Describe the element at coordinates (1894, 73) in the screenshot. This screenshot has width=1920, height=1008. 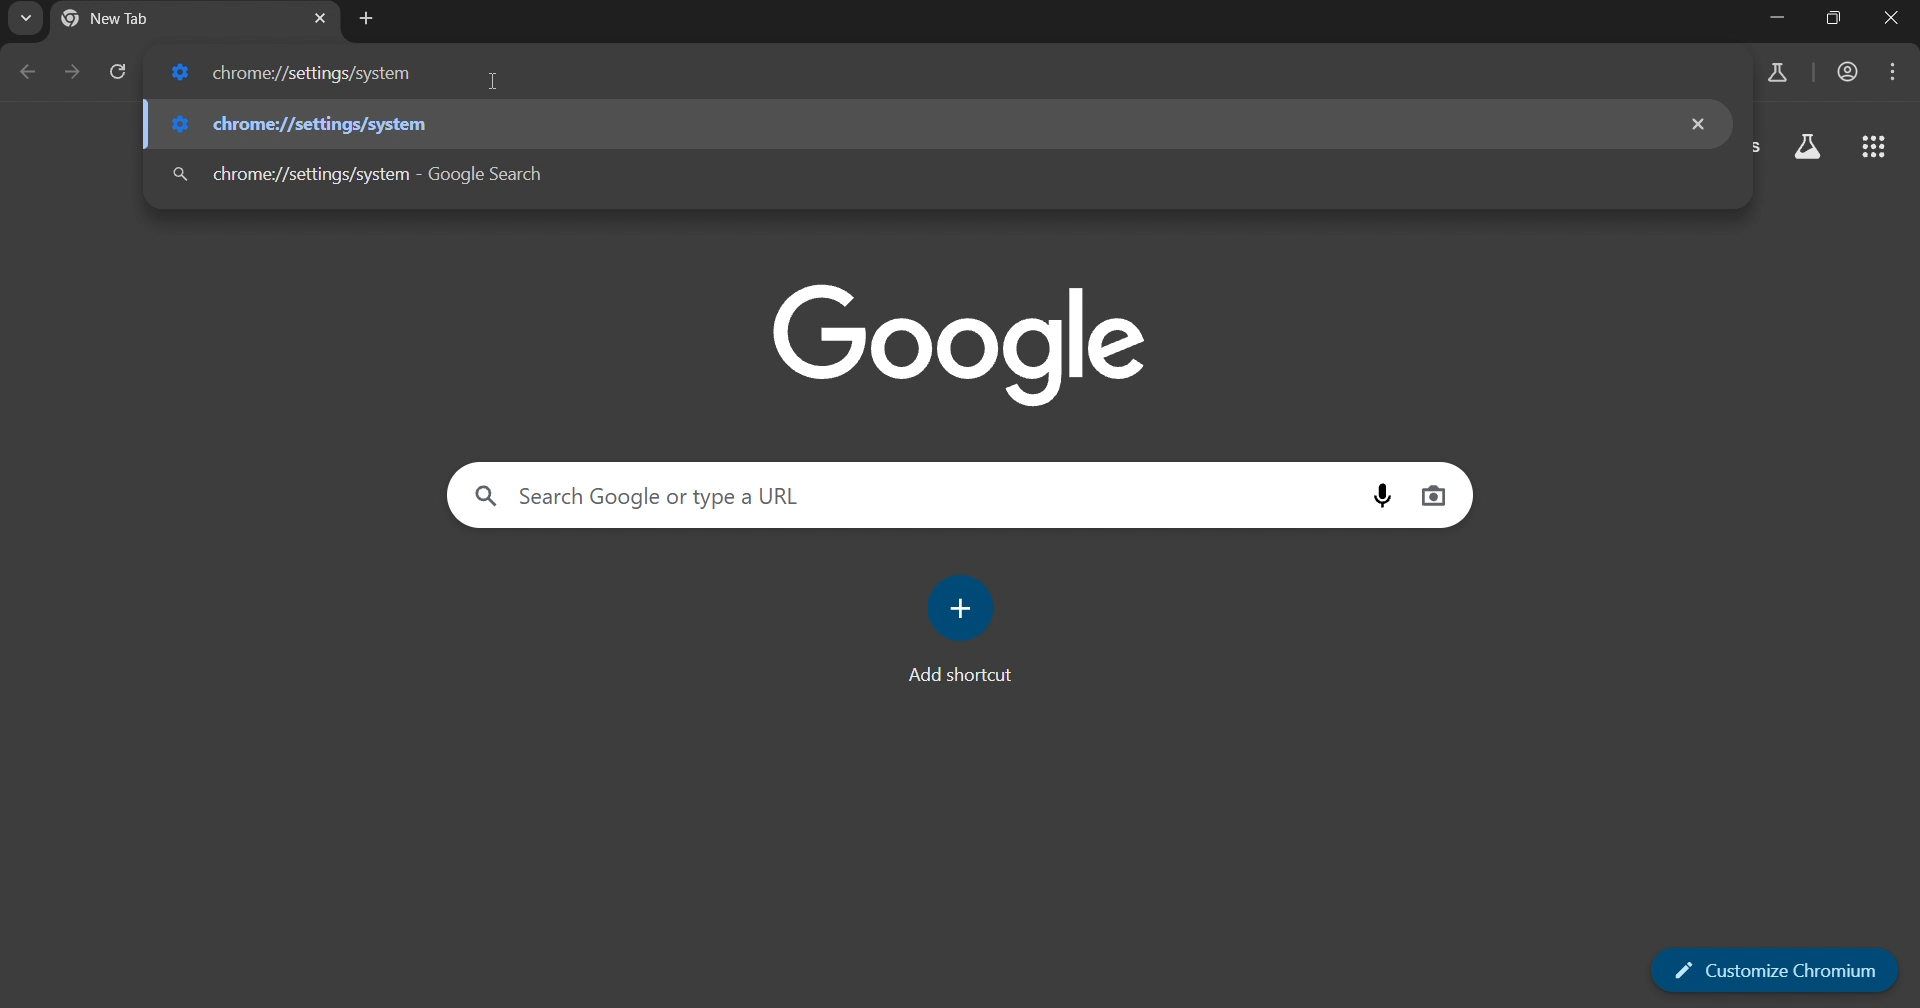
I see `menu` at that location.